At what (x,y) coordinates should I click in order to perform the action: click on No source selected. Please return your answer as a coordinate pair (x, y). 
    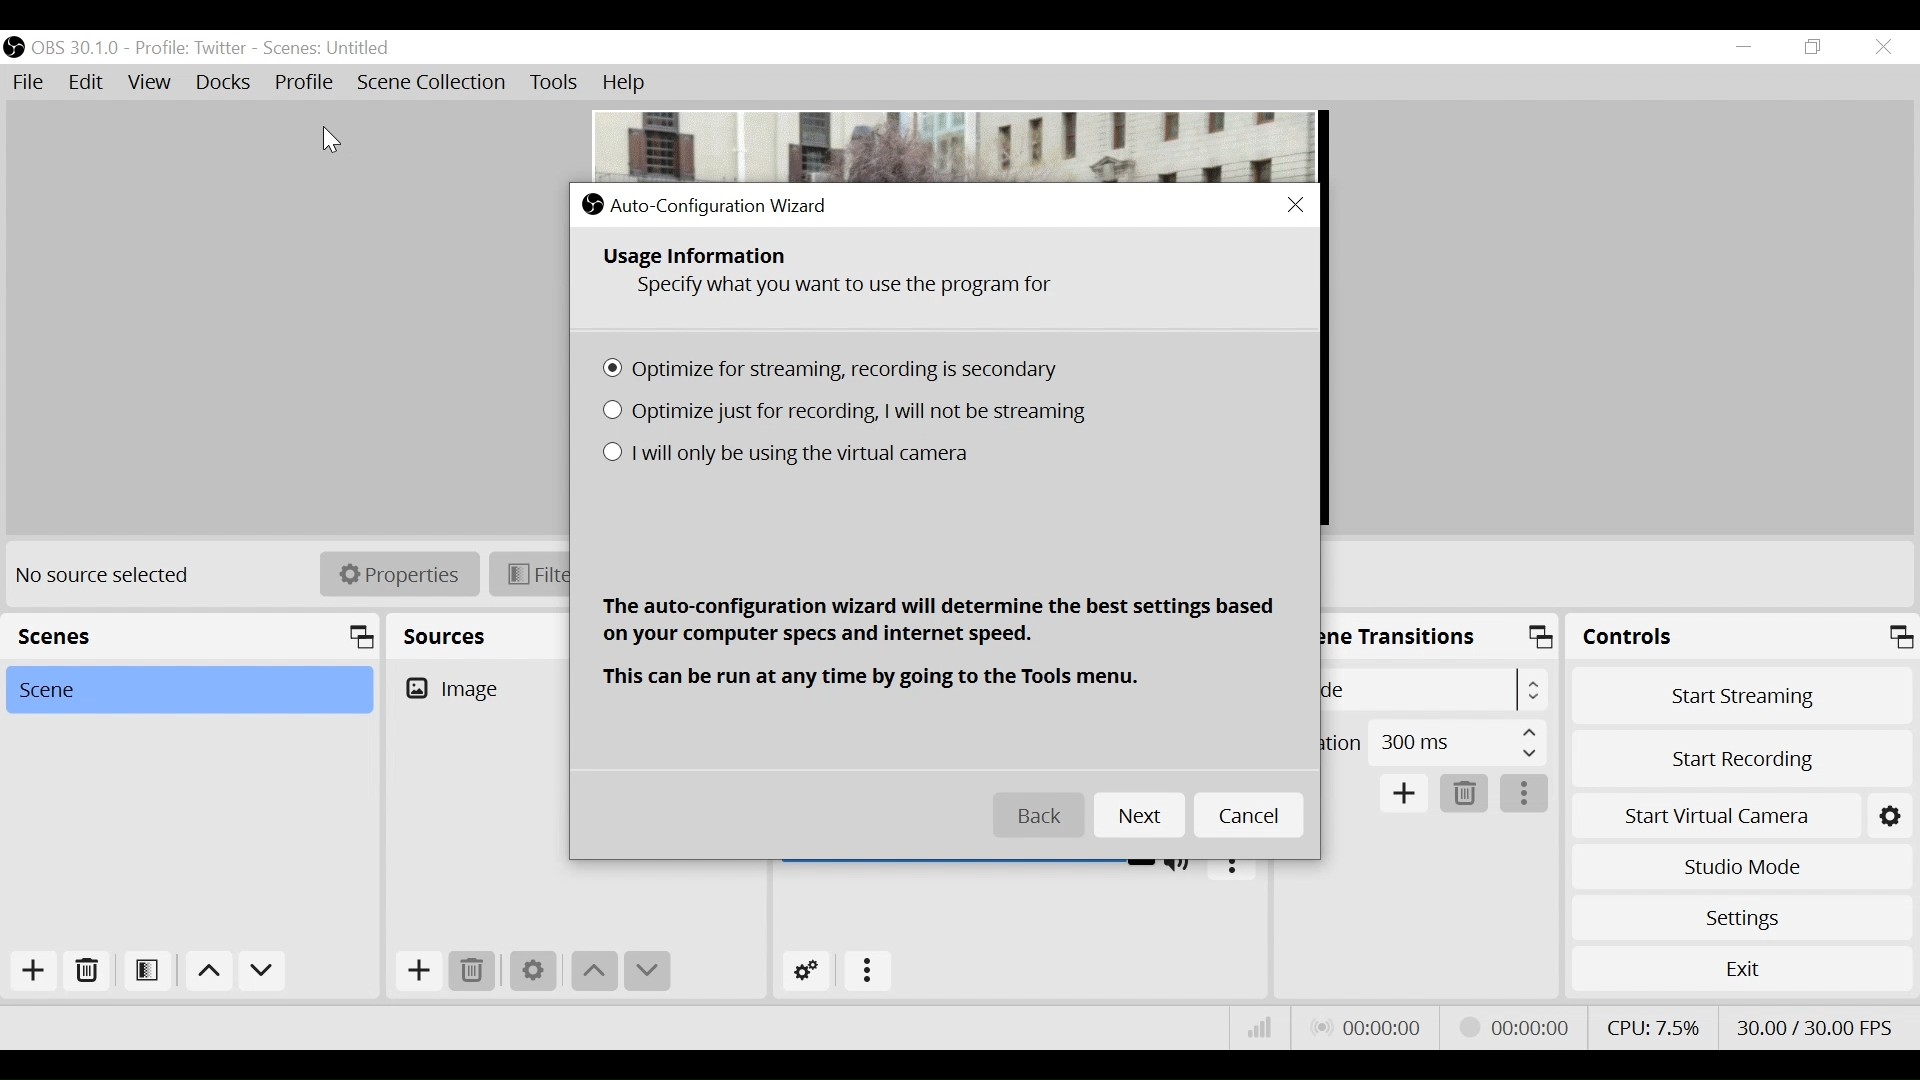
    Looking at the image, I should click on (110, 576).